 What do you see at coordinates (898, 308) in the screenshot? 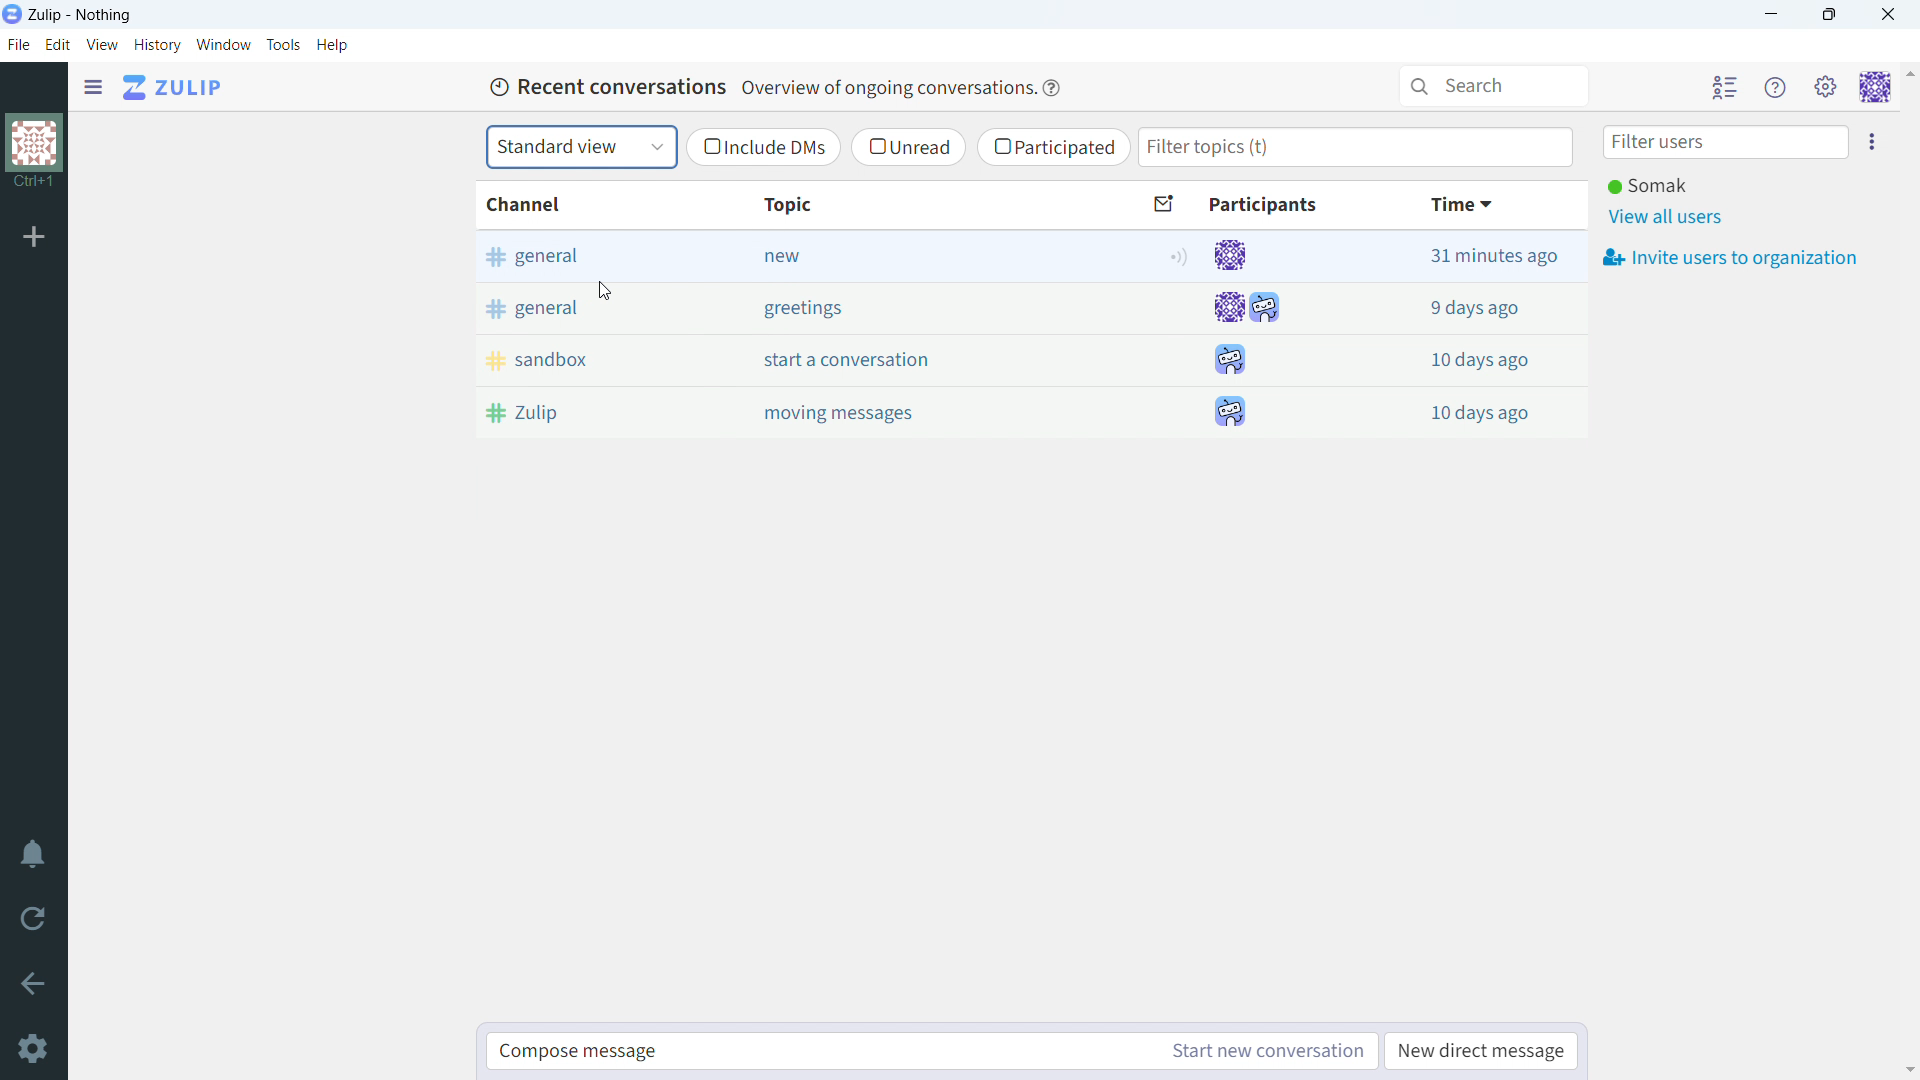
I see `greetings` at bounding box center [898, 308].